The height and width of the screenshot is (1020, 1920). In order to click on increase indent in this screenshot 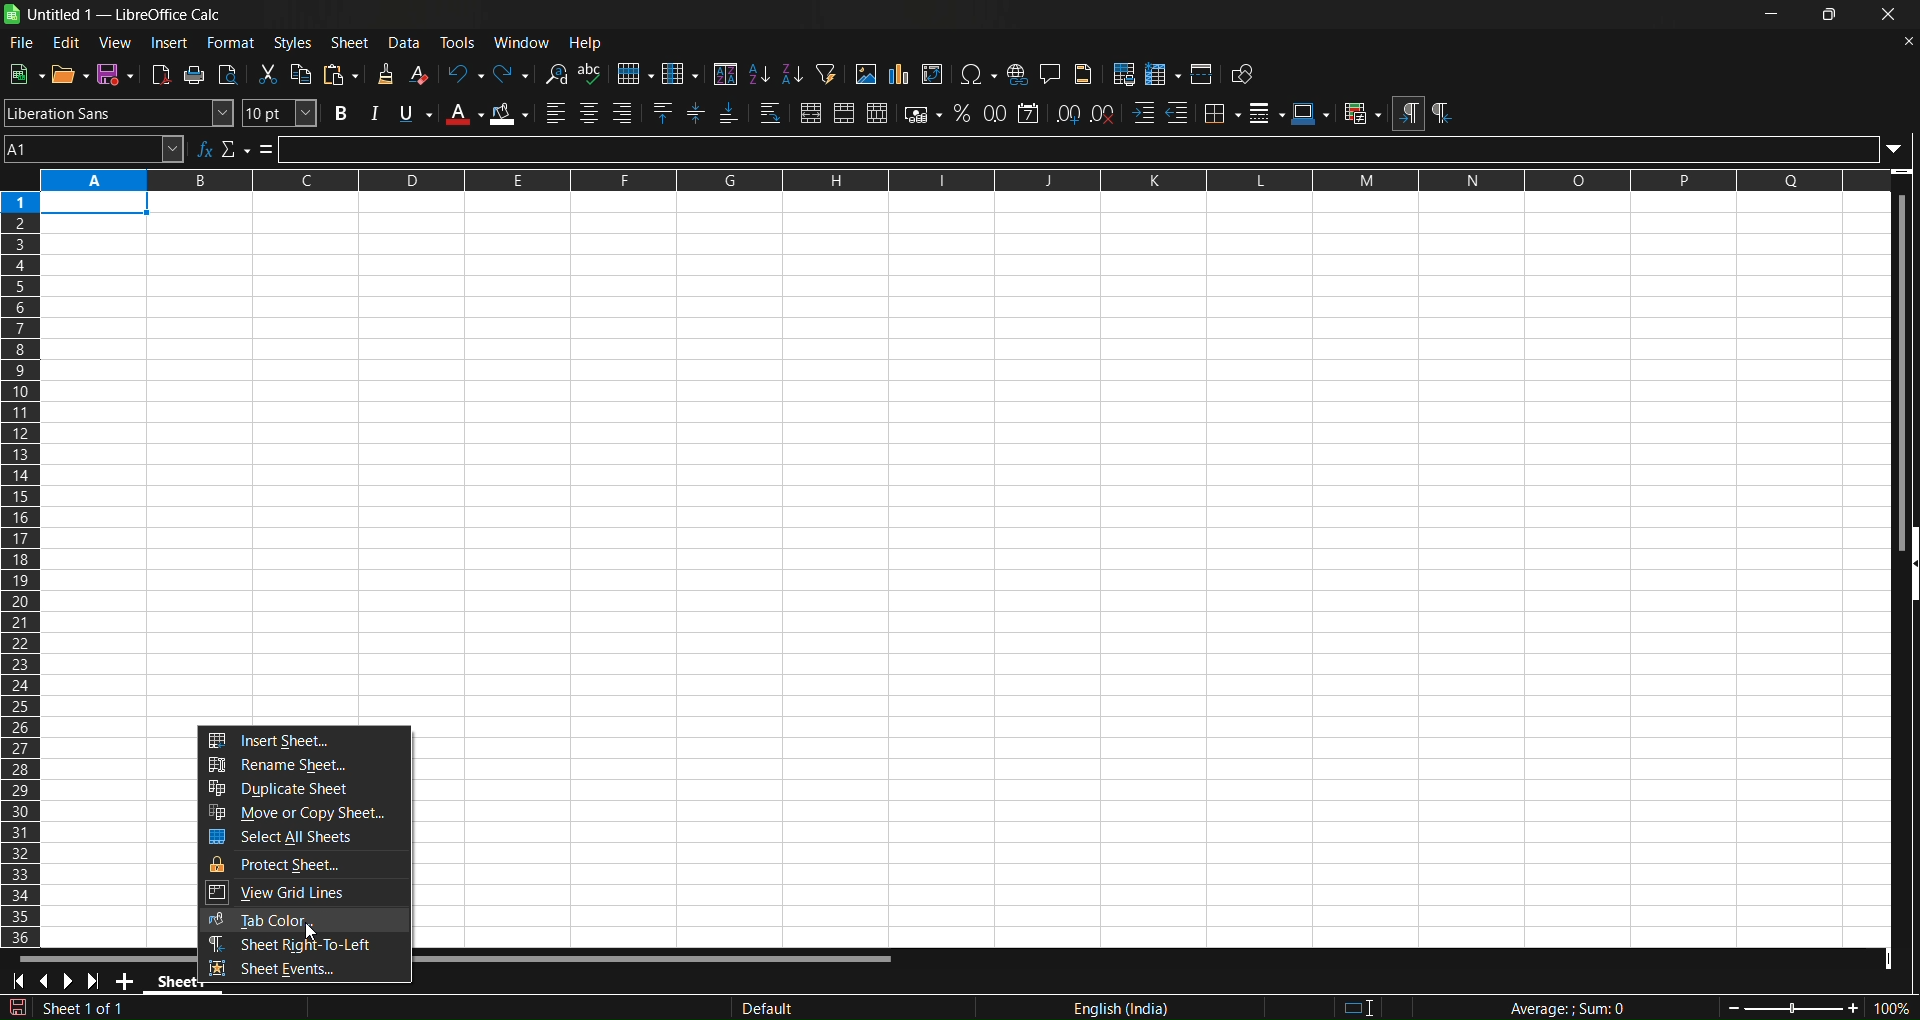, I will do `click(1143, 114)`.